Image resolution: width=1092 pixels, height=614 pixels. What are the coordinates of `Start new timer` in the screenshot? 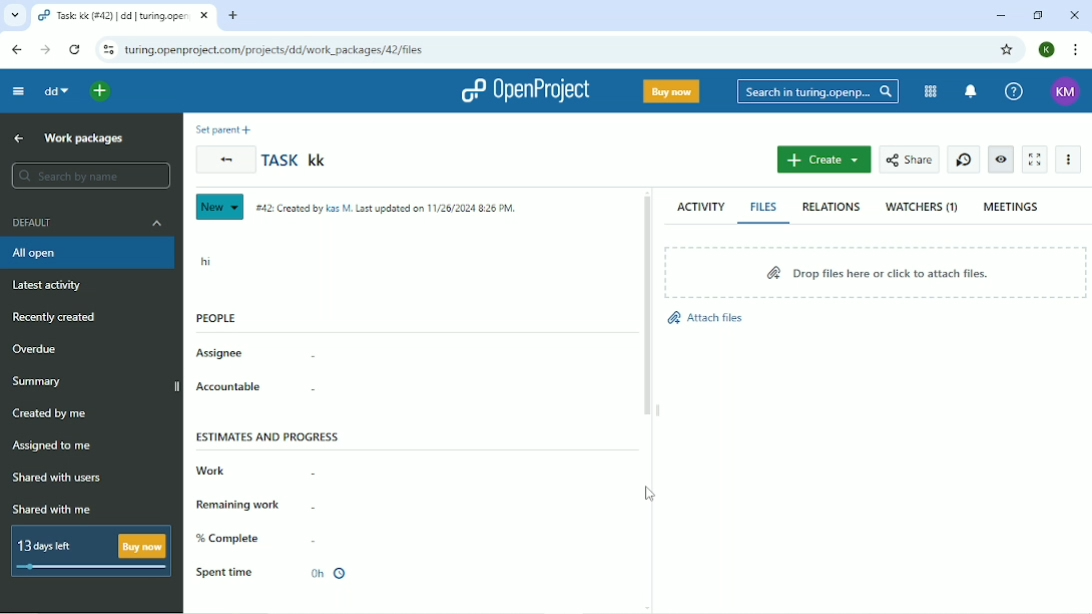 It's located at (962, 159).